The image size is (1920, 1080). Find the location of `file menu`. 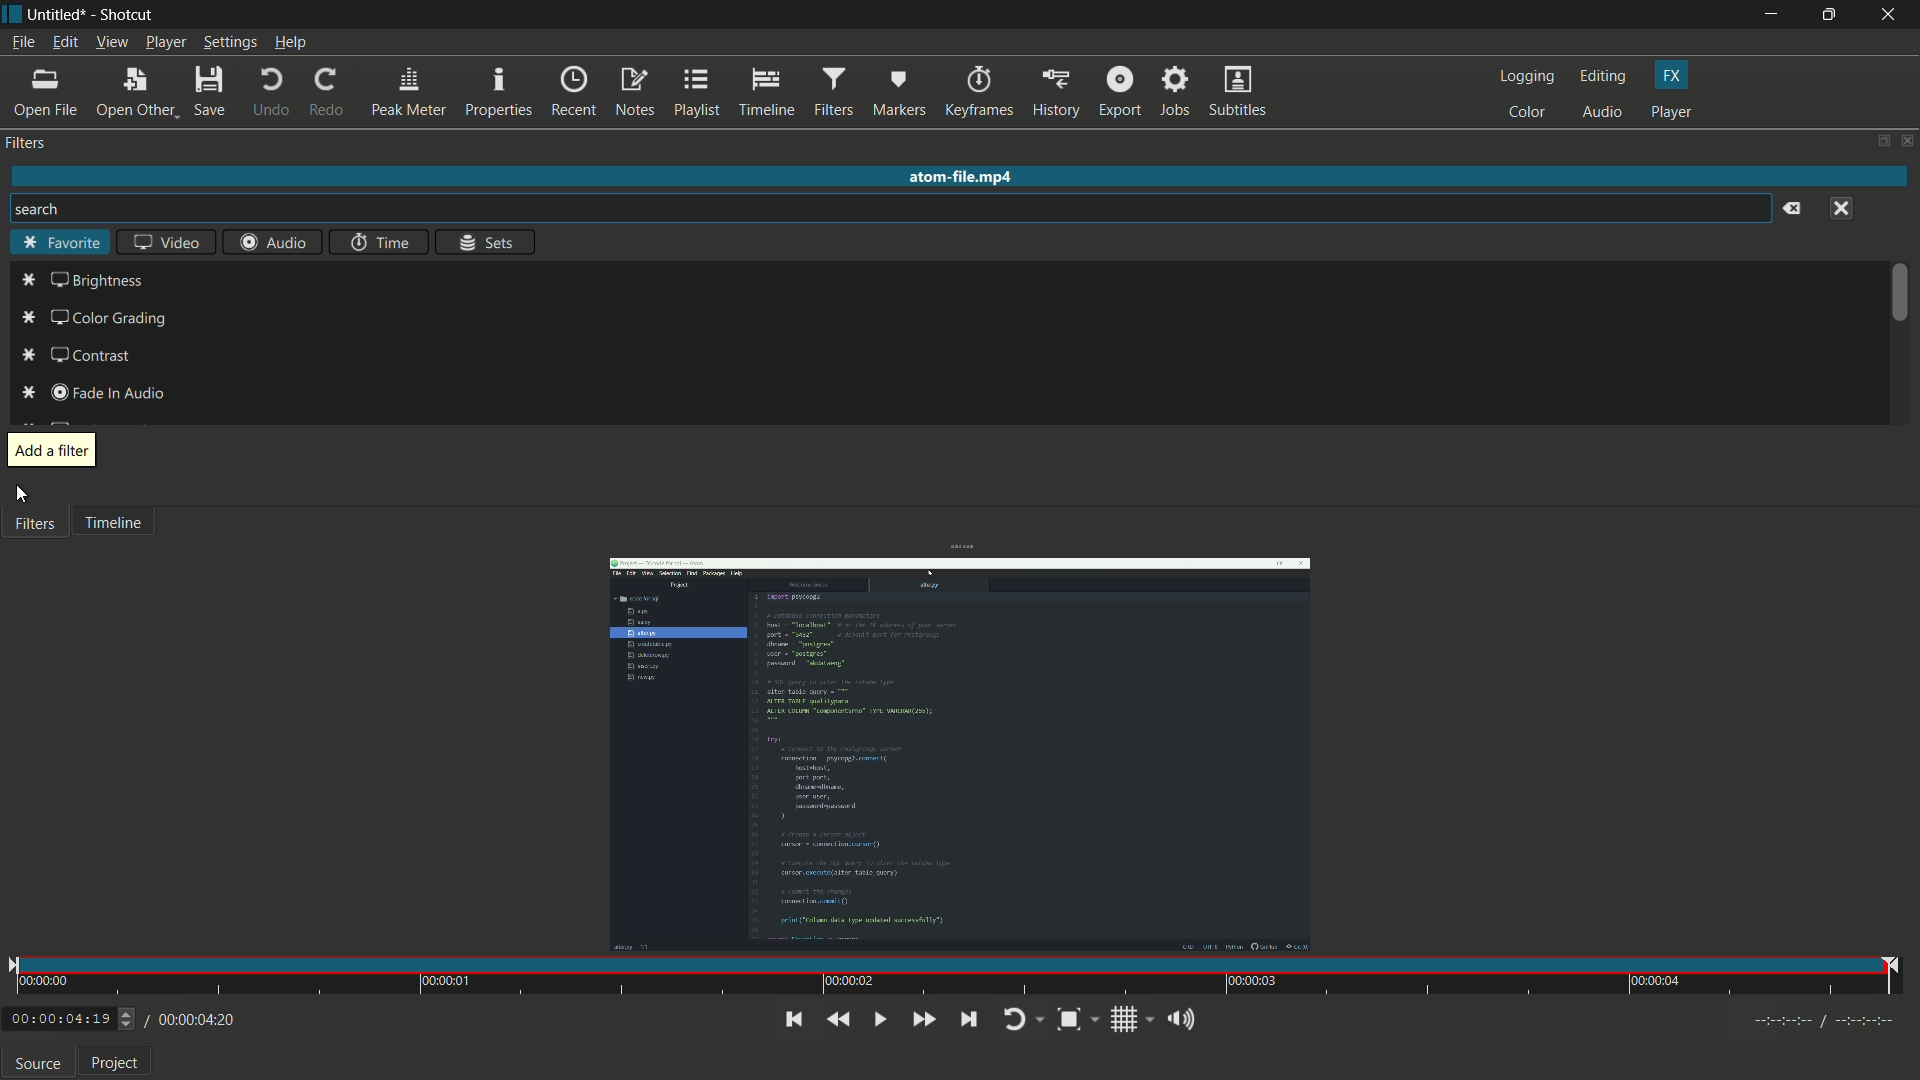

file menu is located at coordinates (23, 45).